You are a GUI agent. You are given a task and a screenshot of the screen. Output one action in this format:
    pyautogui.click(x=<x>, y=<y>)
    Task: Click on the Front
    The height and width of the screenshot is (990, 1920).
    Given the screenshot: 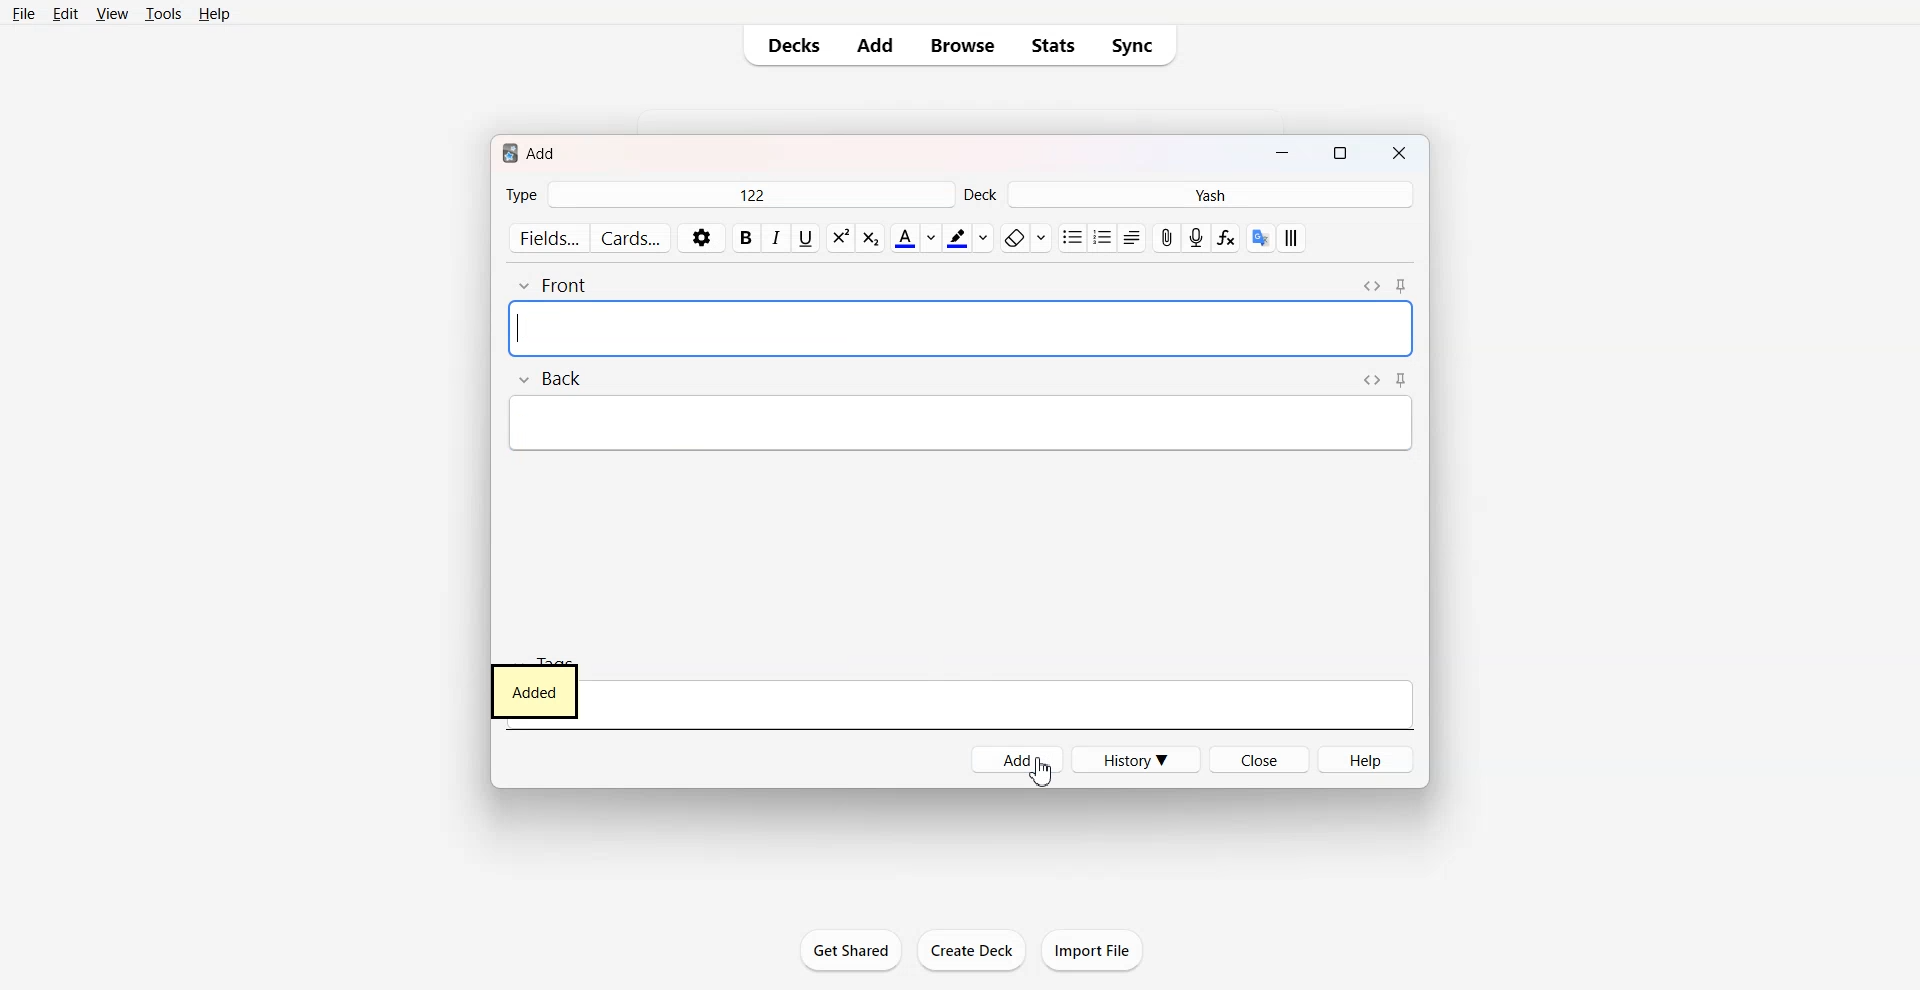 What is the action you would take?
    pyautogui.click(x=559, y=285)
    